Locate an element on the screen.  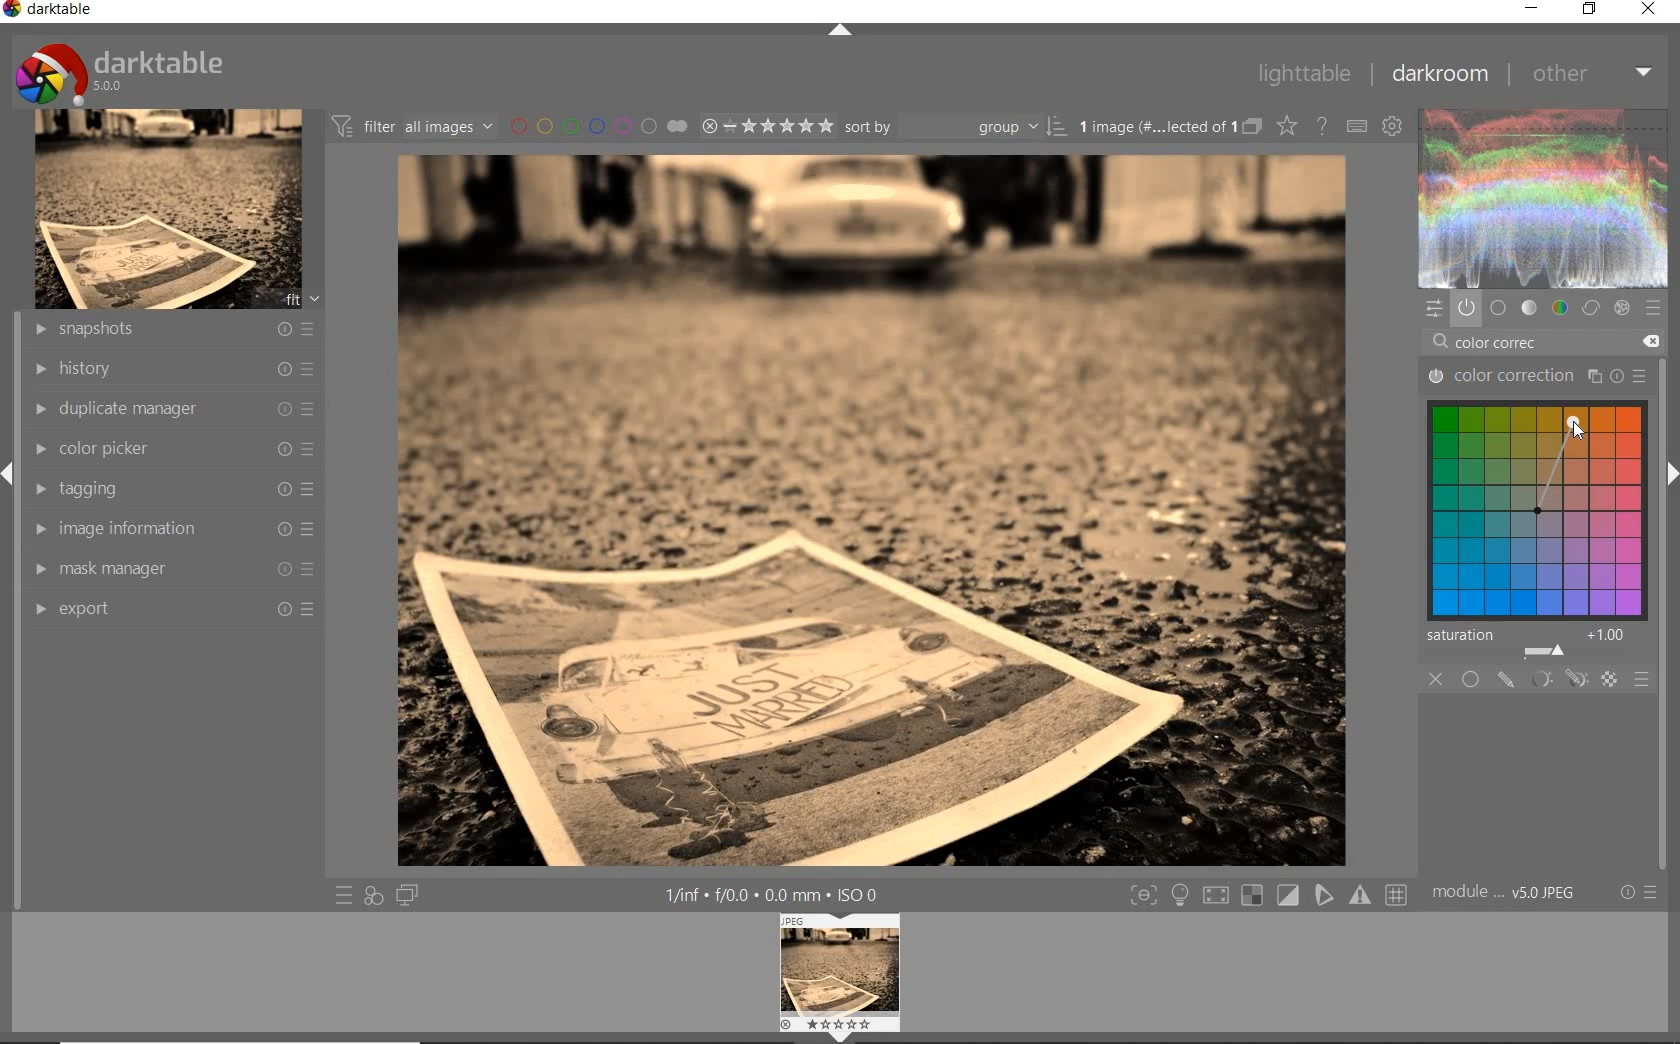
show only active module is located at coordinates (1467, 309).